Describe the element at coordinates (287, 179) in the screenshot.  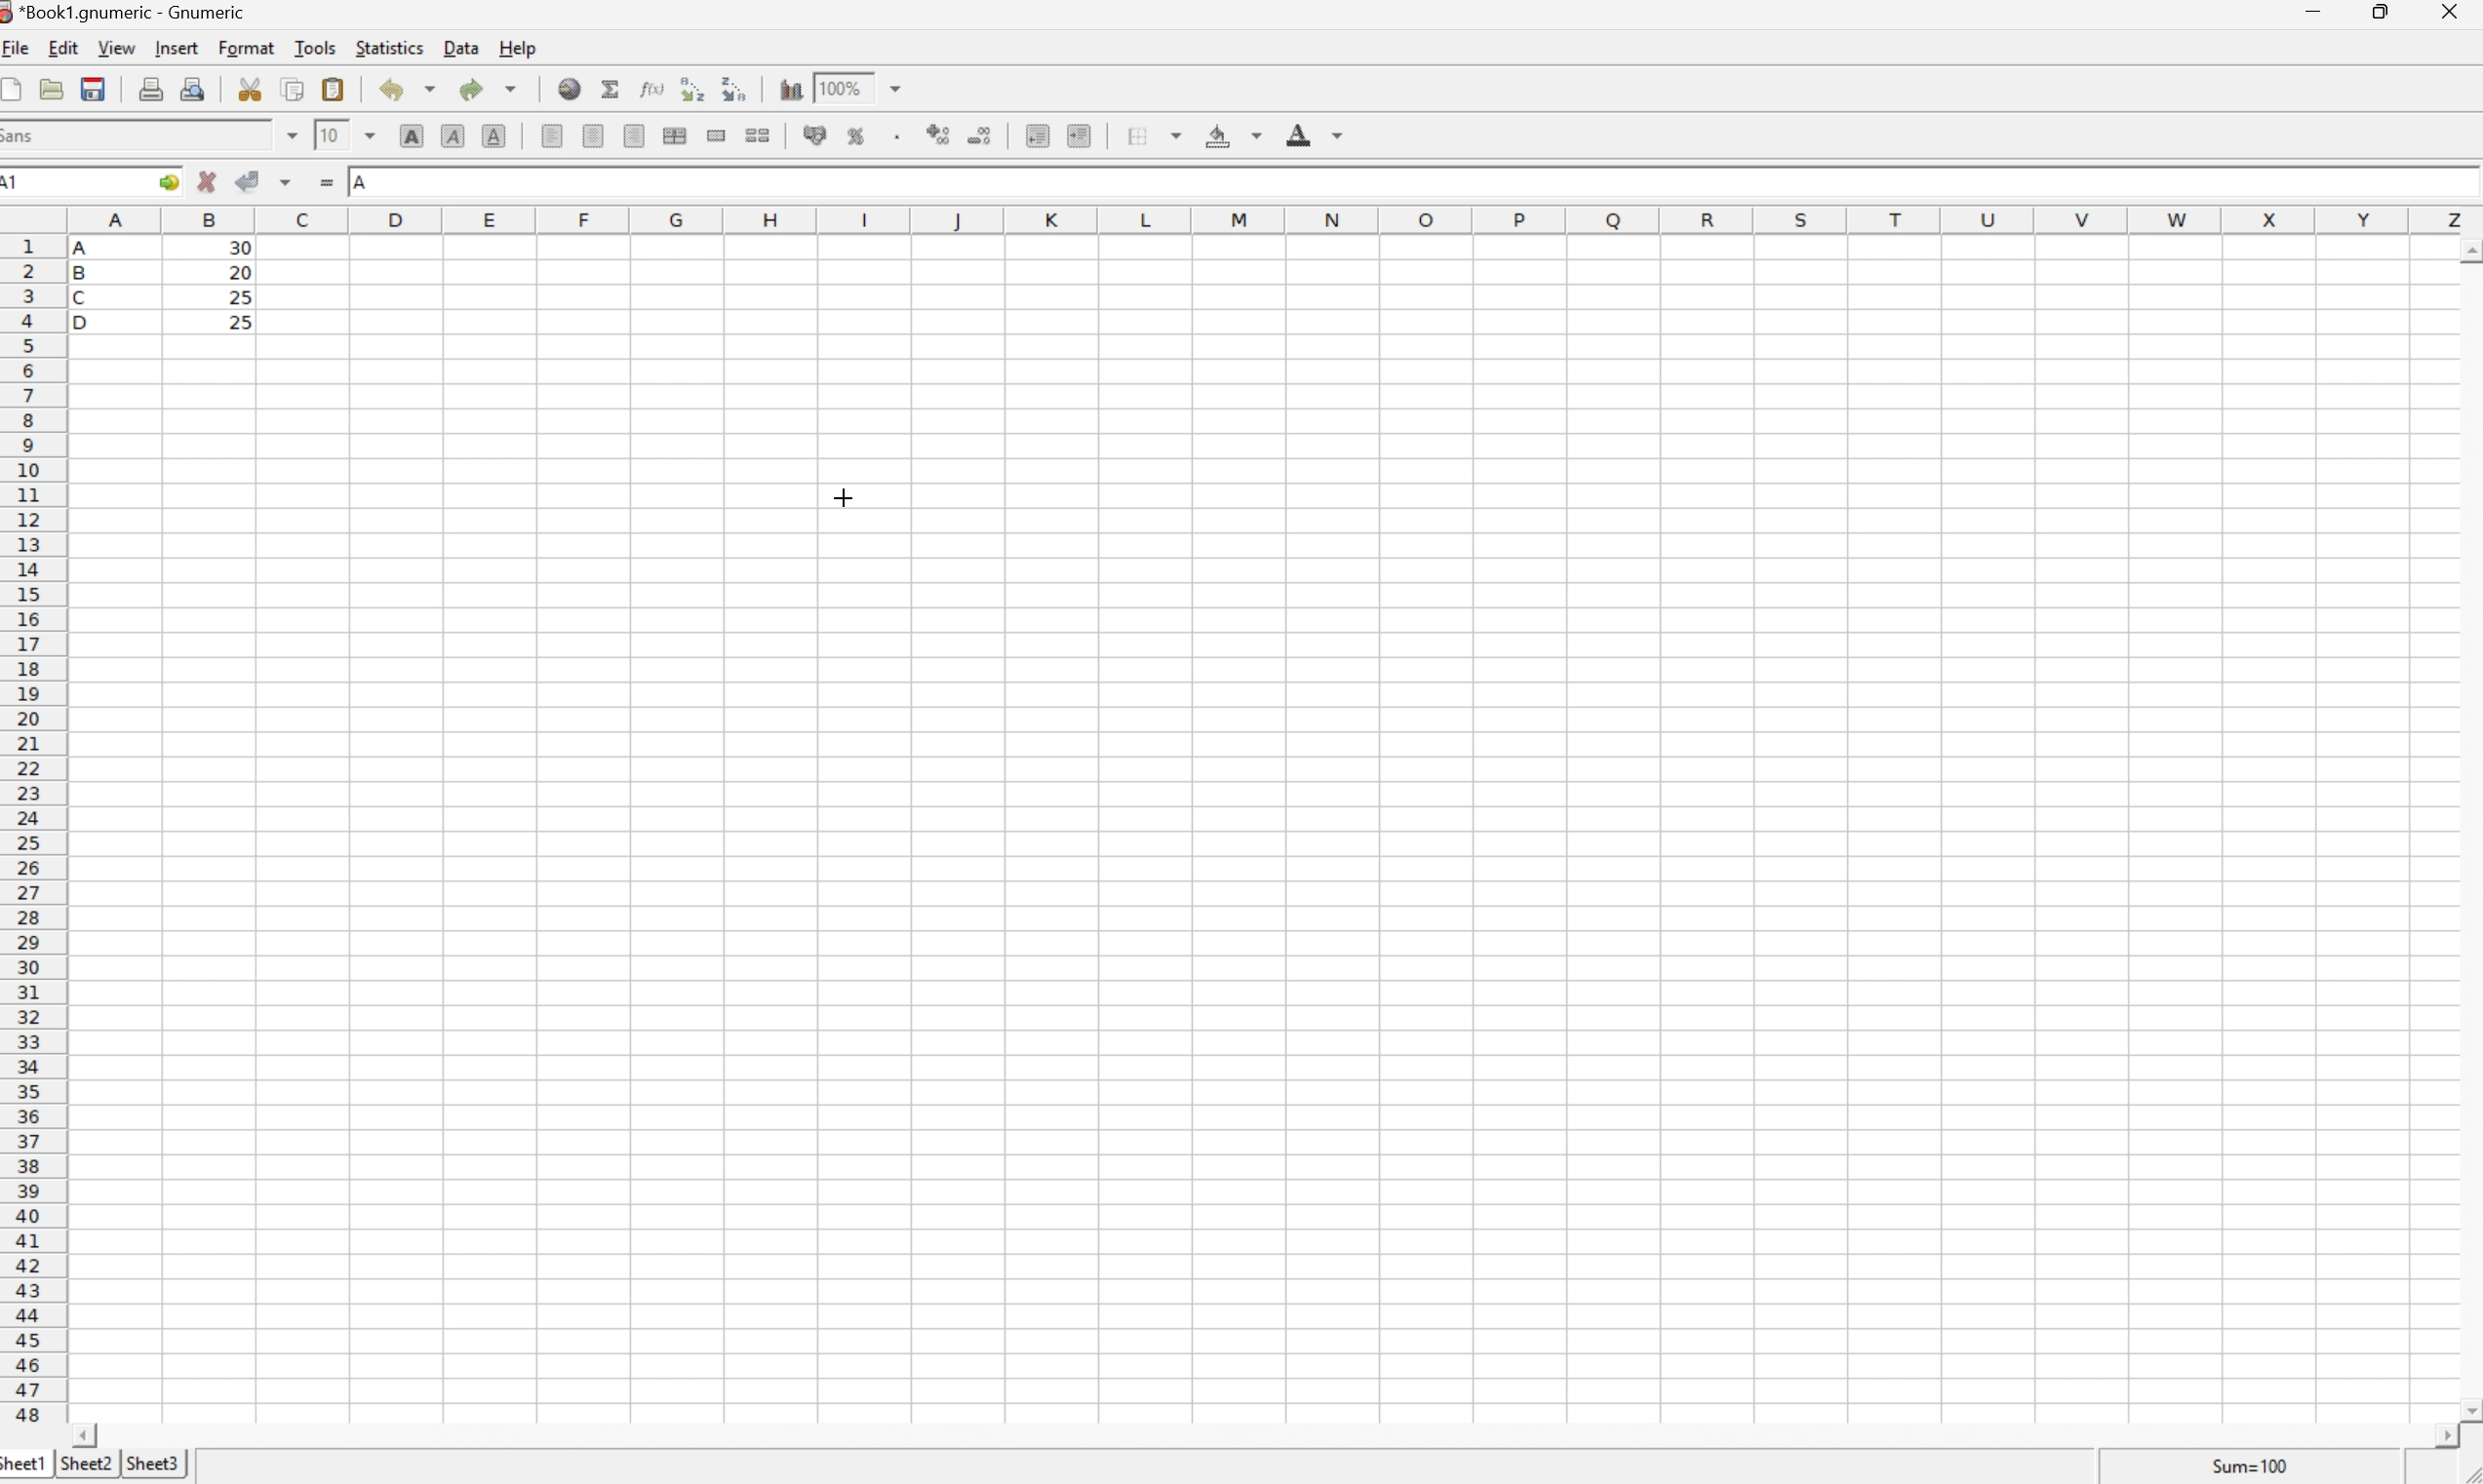
I see `Accept changes in multiple cells` at that location.